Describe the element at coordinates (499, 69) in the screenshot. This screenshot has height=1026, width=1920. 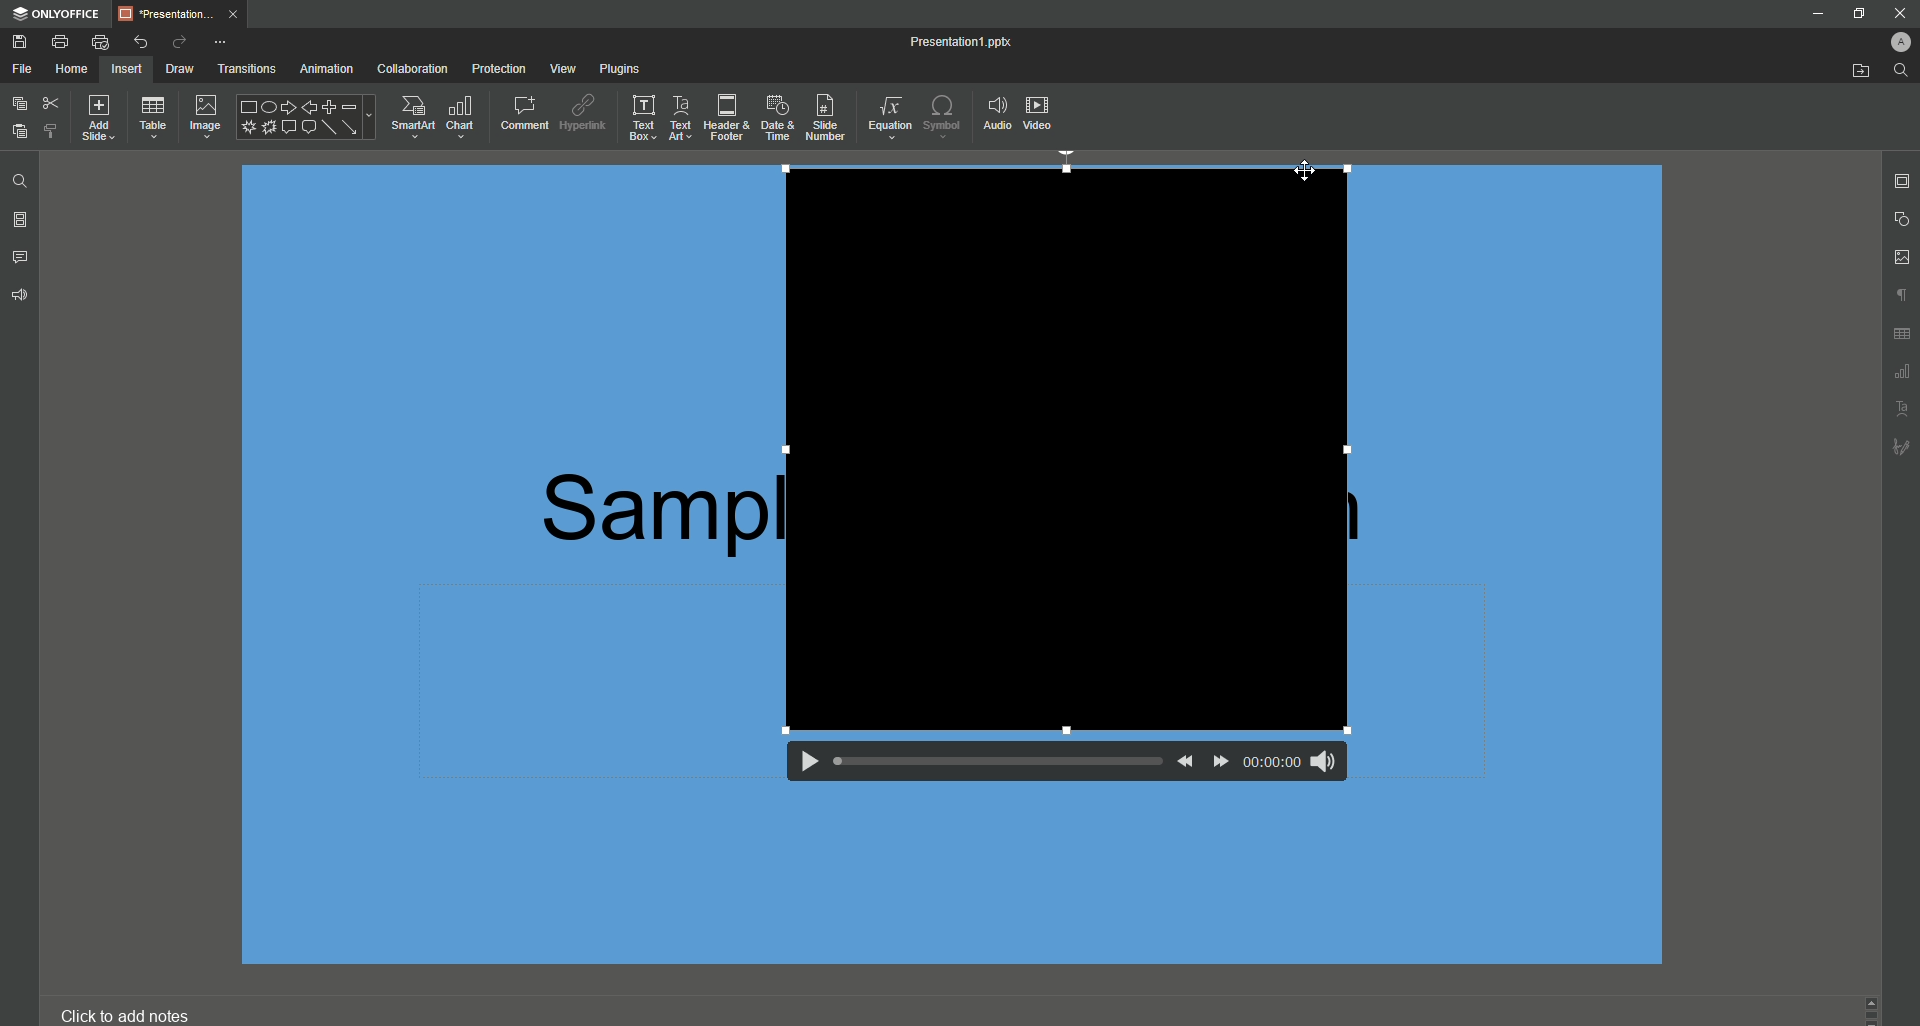
I see `Protection` at that location.